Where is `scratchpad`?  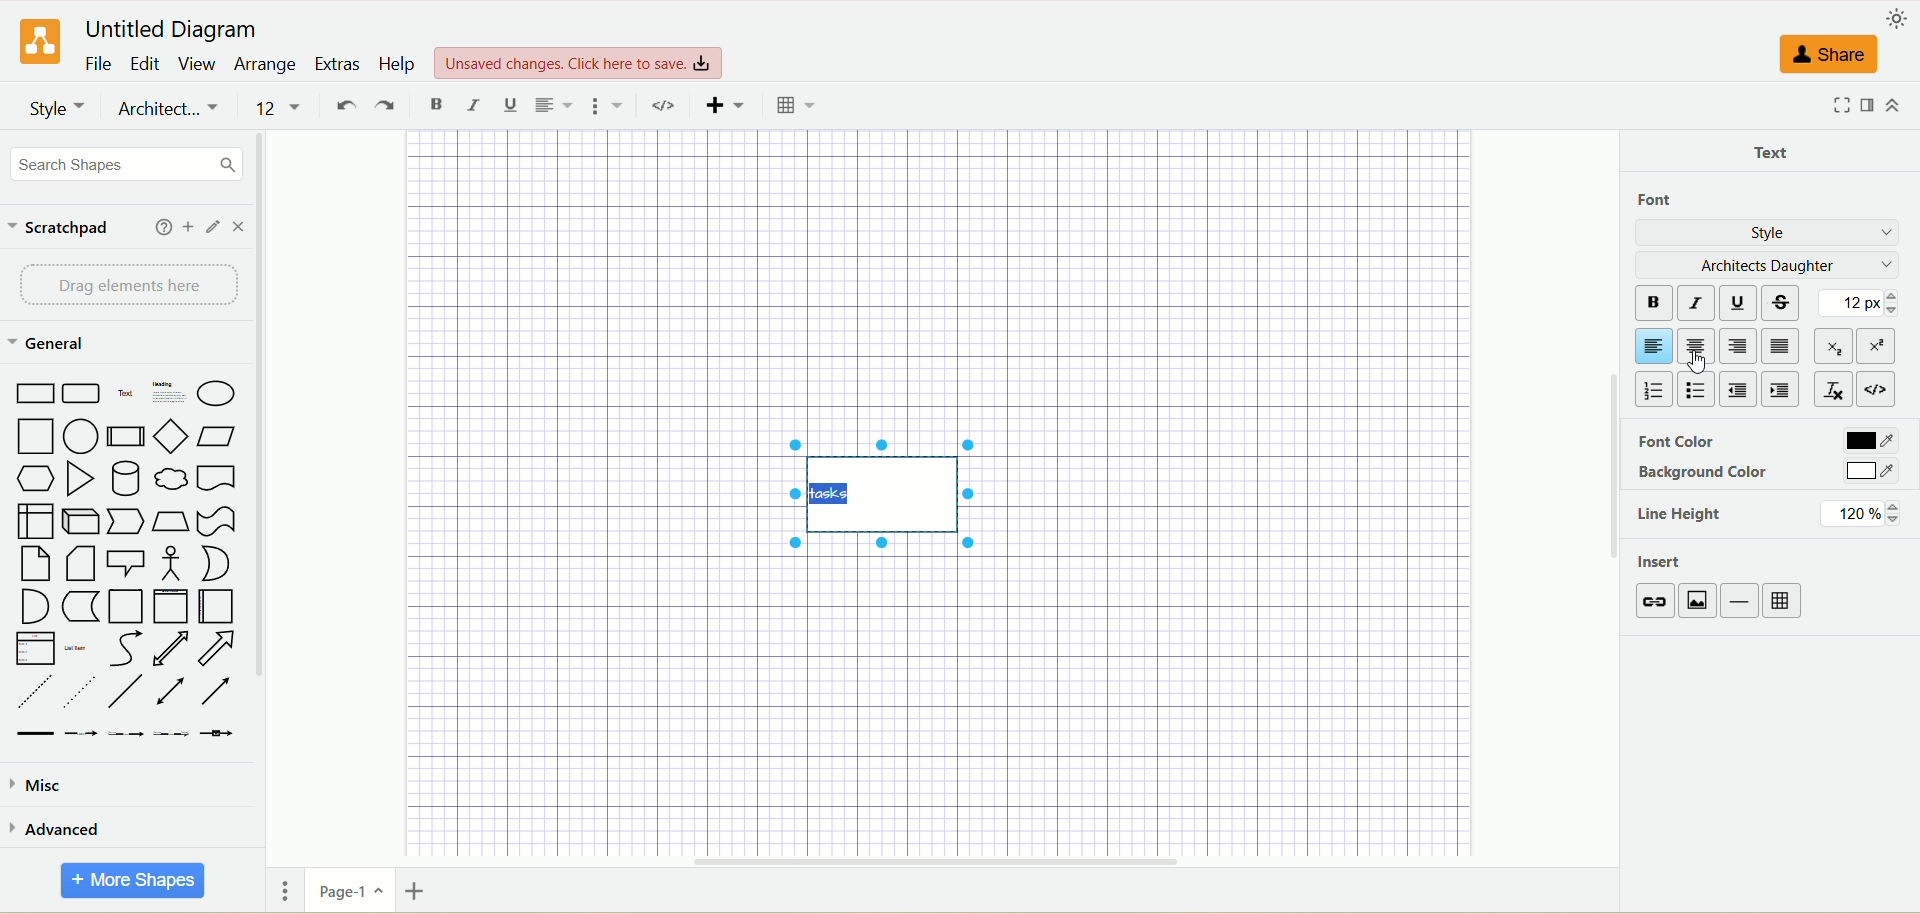 scratchpad is located at coordinates (59, 230).